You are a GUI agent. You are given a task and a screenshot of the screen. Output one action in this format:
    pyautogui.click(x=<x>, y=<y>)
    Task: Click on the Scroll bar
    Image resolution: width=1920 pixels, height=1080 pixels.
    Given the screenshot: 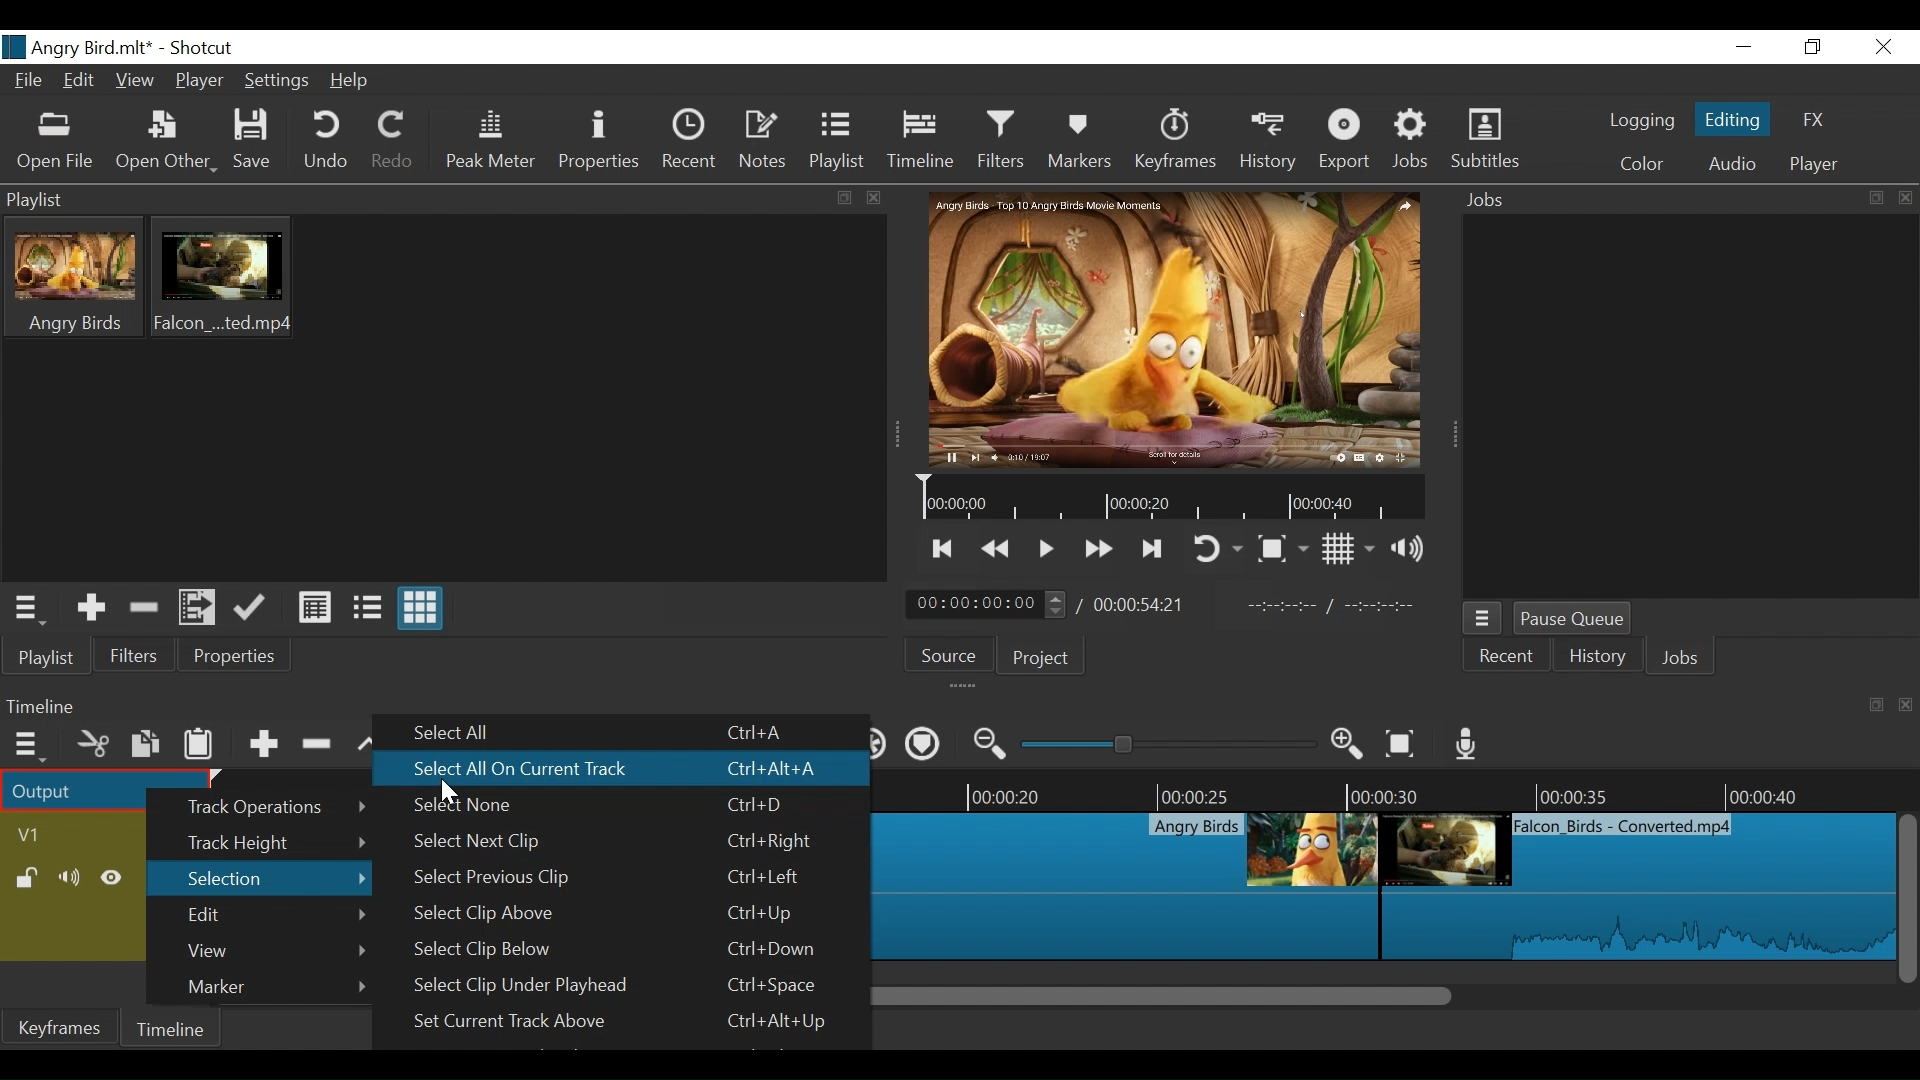 What is the action you would take?
    pyautogui.click(x=1371, y=995)
    